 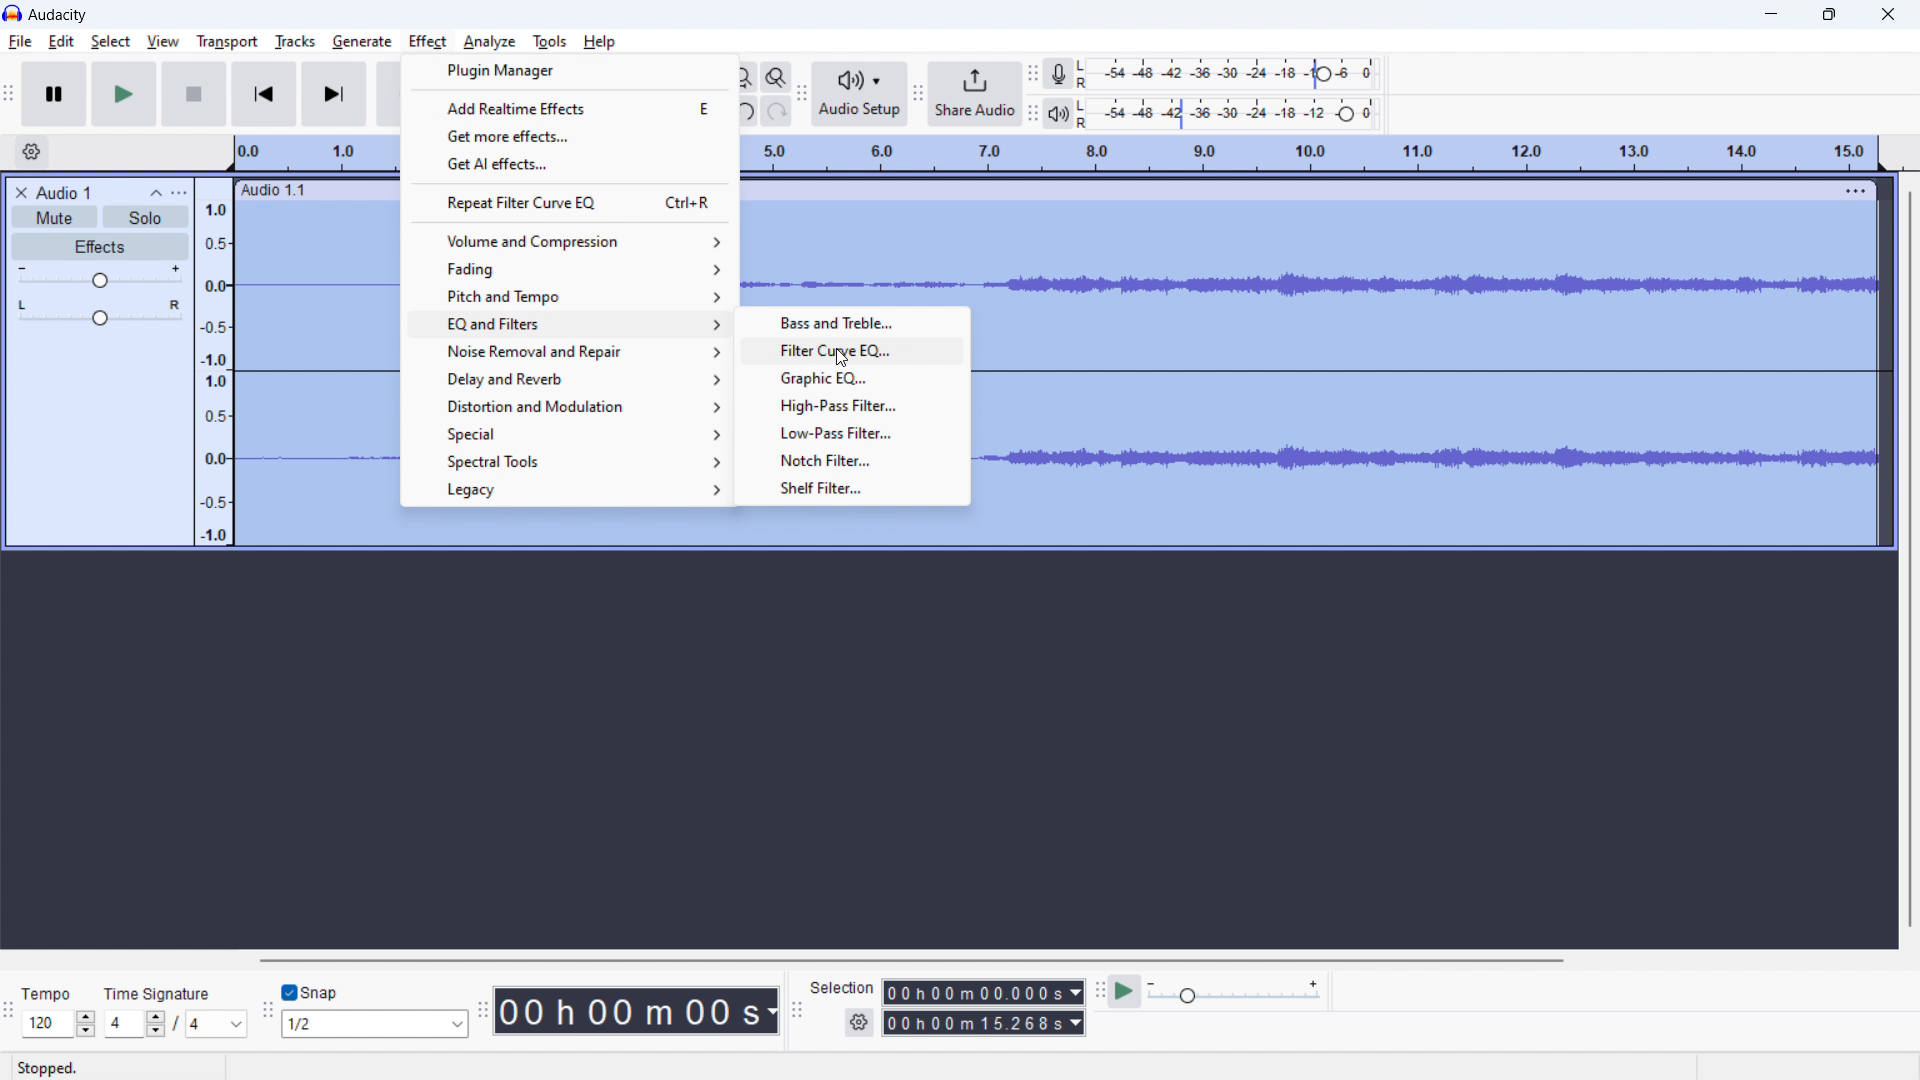 I want to click on special, so click(x=564, y=434).